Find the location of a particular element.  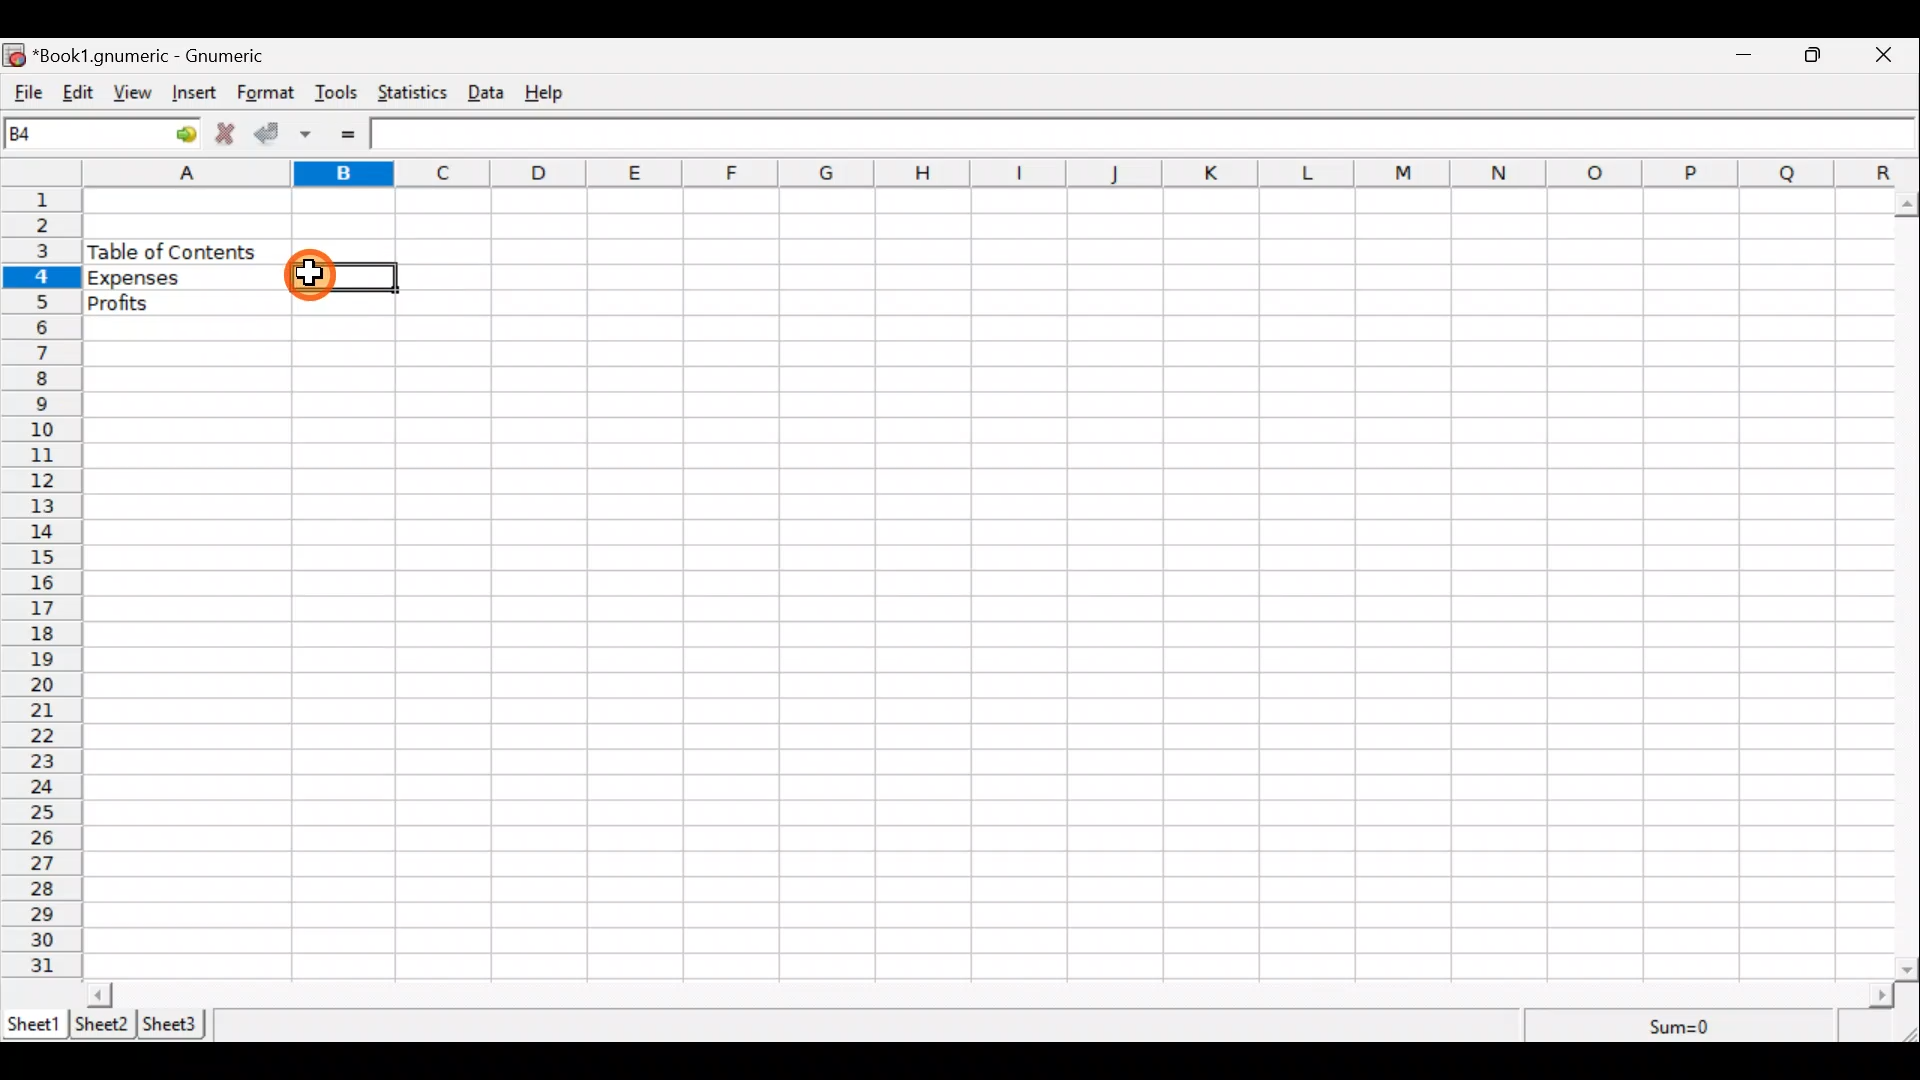

icon is located at coordinates (16, 56).